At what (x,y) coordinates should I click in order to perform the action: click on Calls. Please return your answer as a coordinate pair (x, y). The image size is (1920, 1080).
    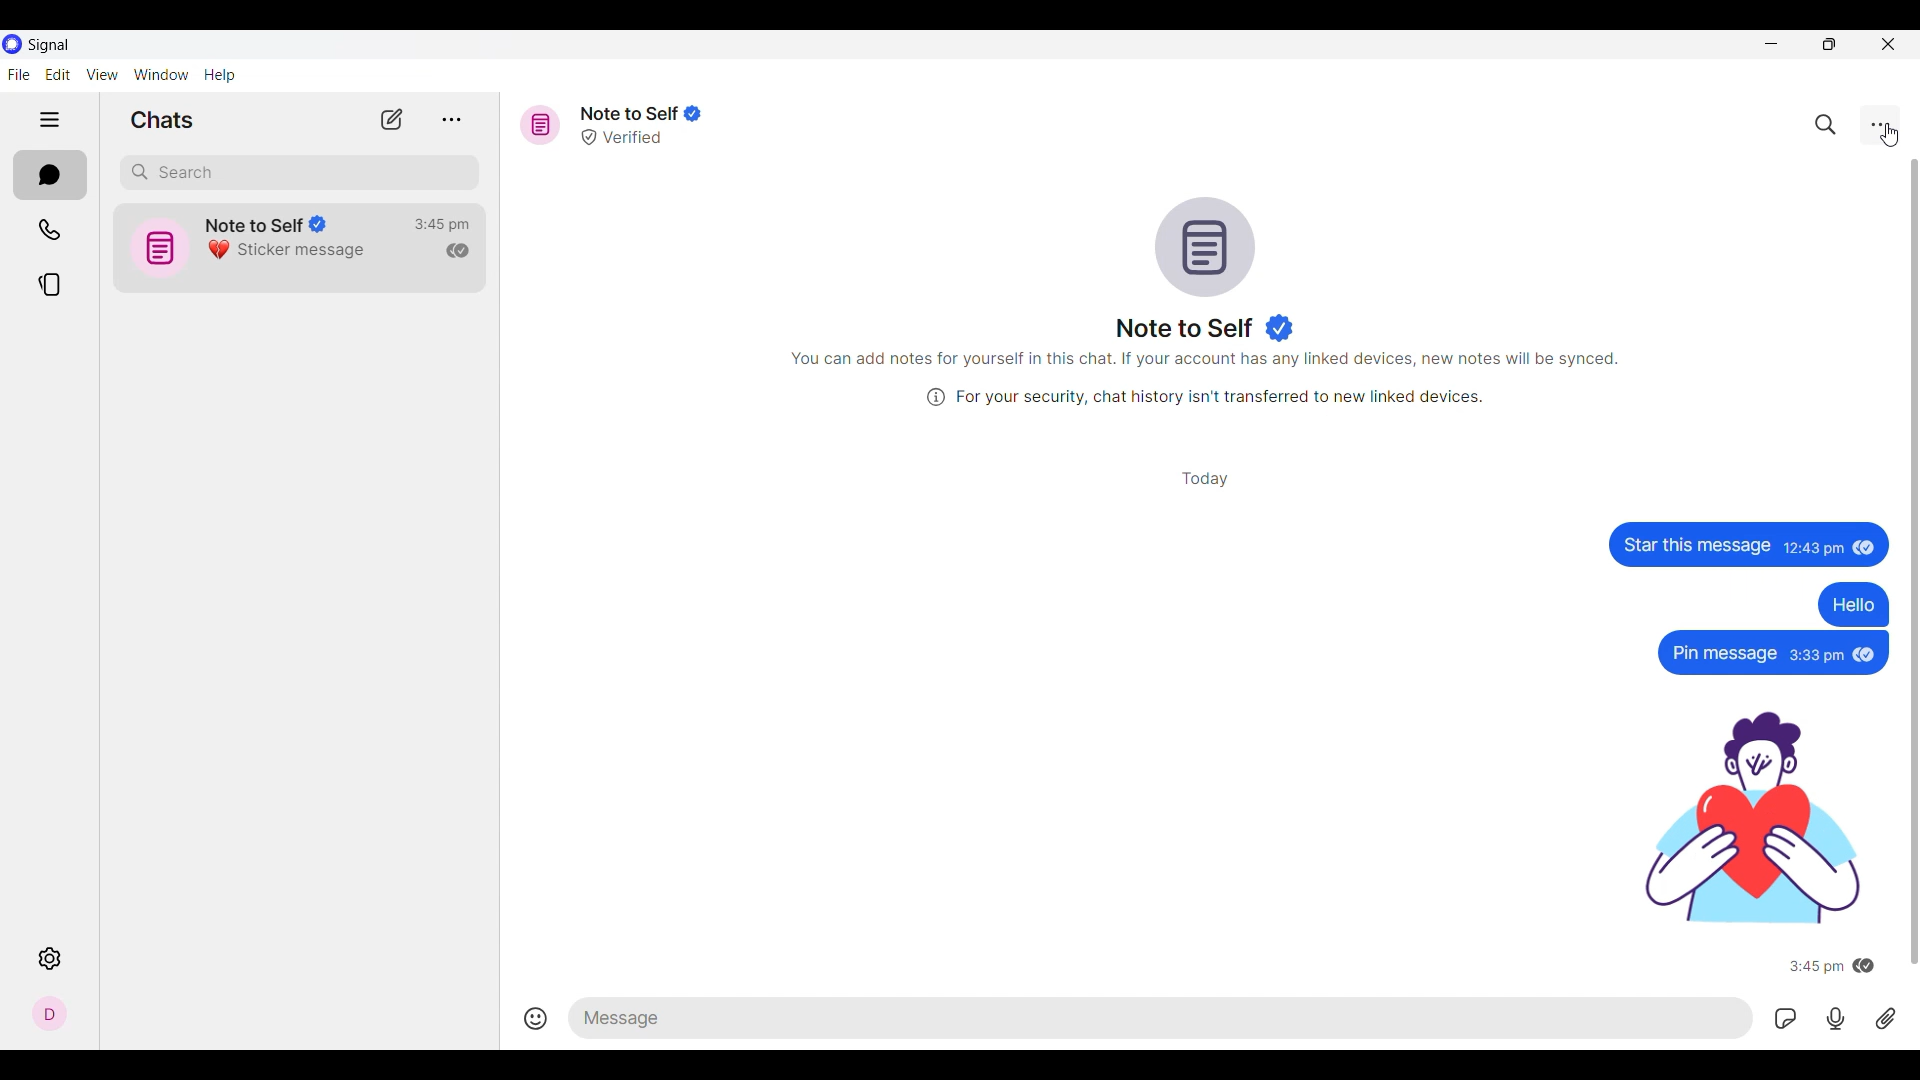
    Looking at the image, I should click on (50, 229).